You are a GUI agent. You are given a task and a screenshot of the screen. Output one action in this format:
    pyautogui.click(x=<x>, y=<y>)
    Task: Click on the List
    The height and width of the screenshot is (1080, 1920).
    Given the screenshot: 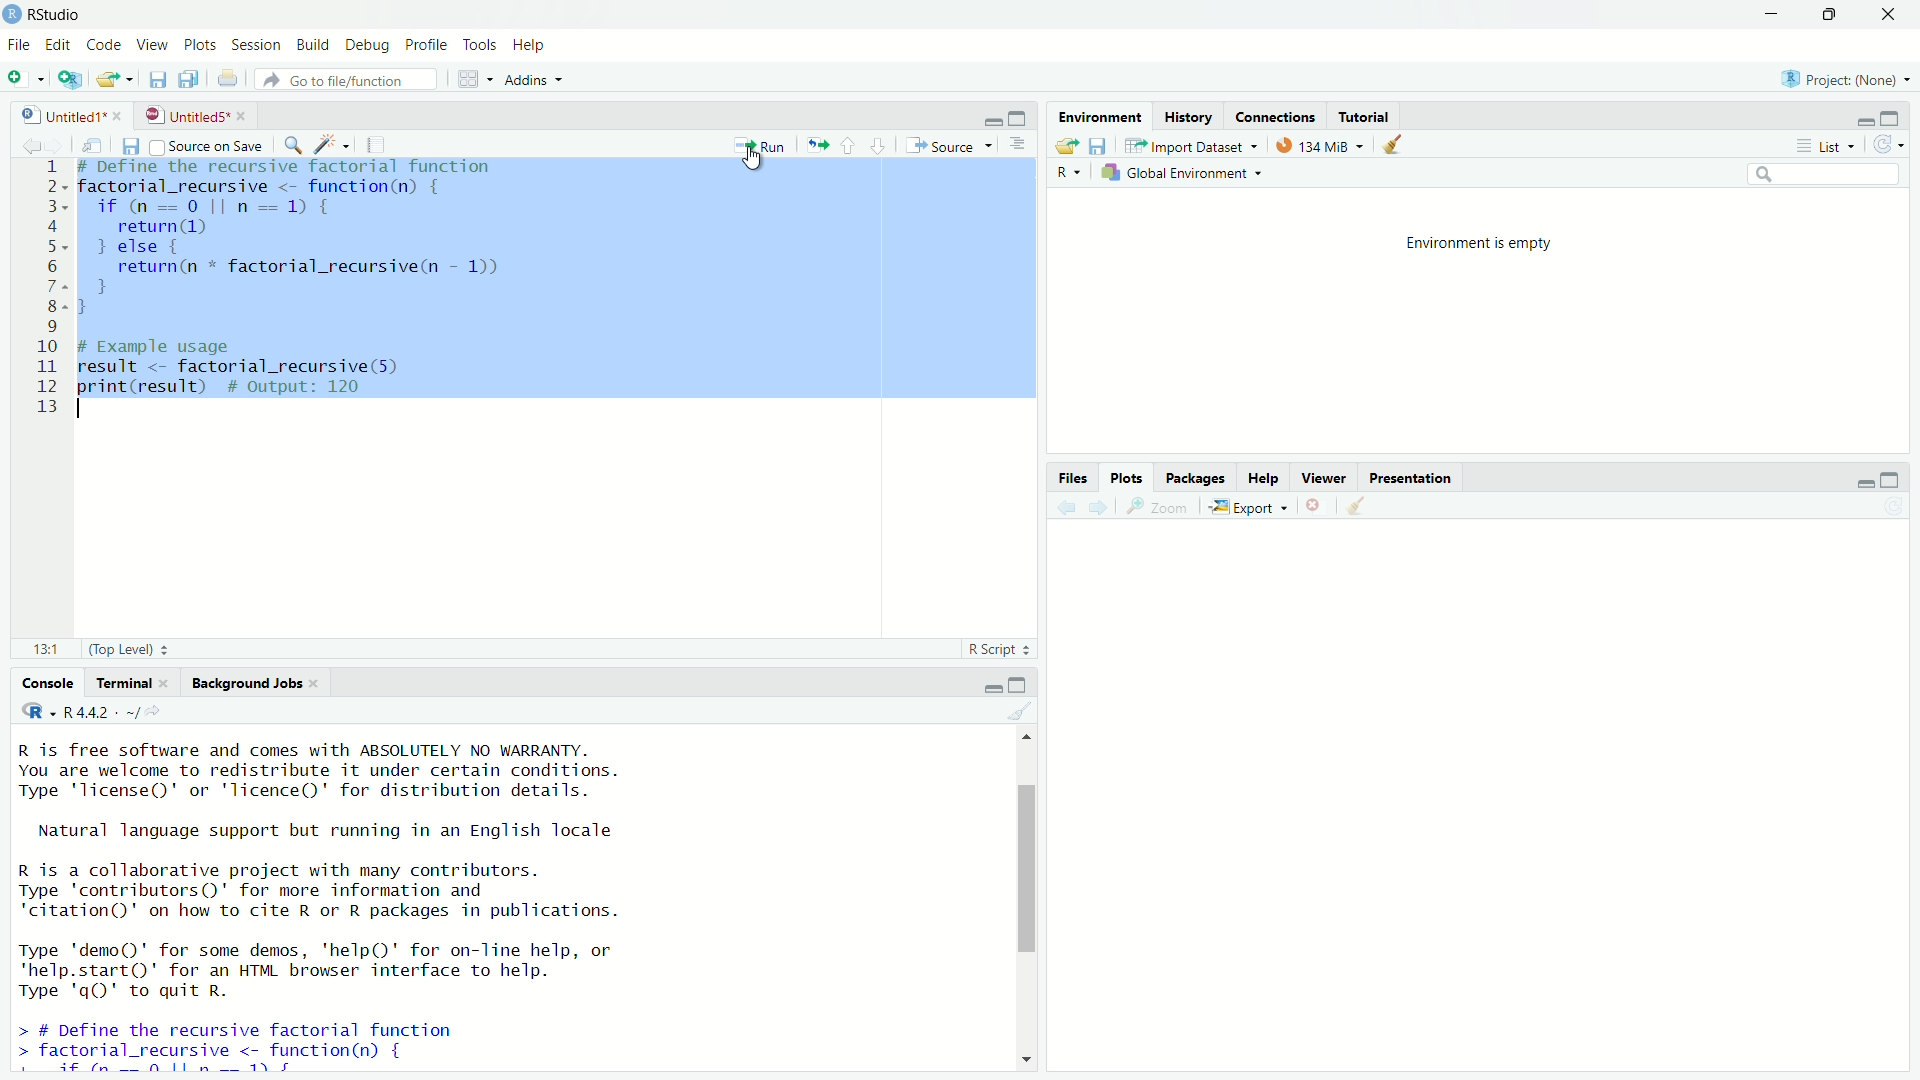 What is the action you would take?
    pyautogui.click(x=1824, y=145)
    